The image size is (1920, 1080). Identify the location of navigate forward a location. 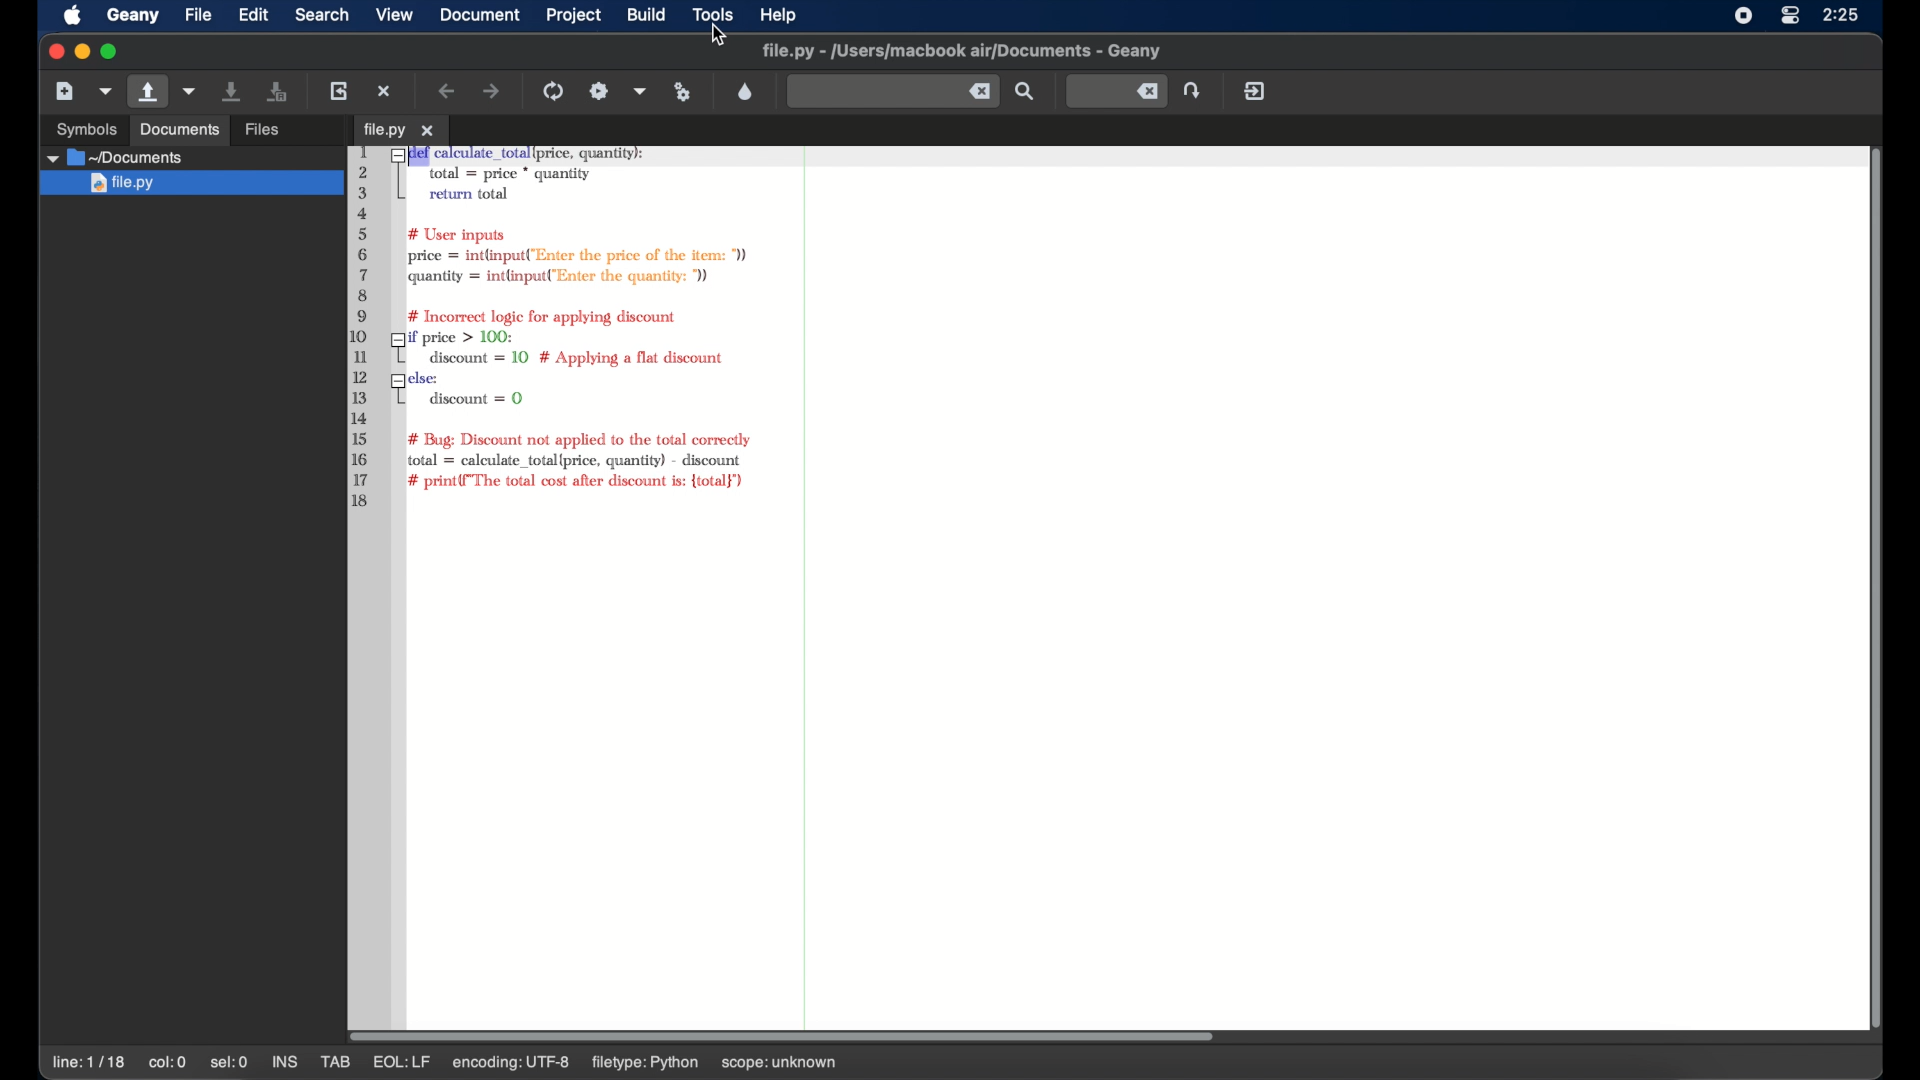
(493, 92).